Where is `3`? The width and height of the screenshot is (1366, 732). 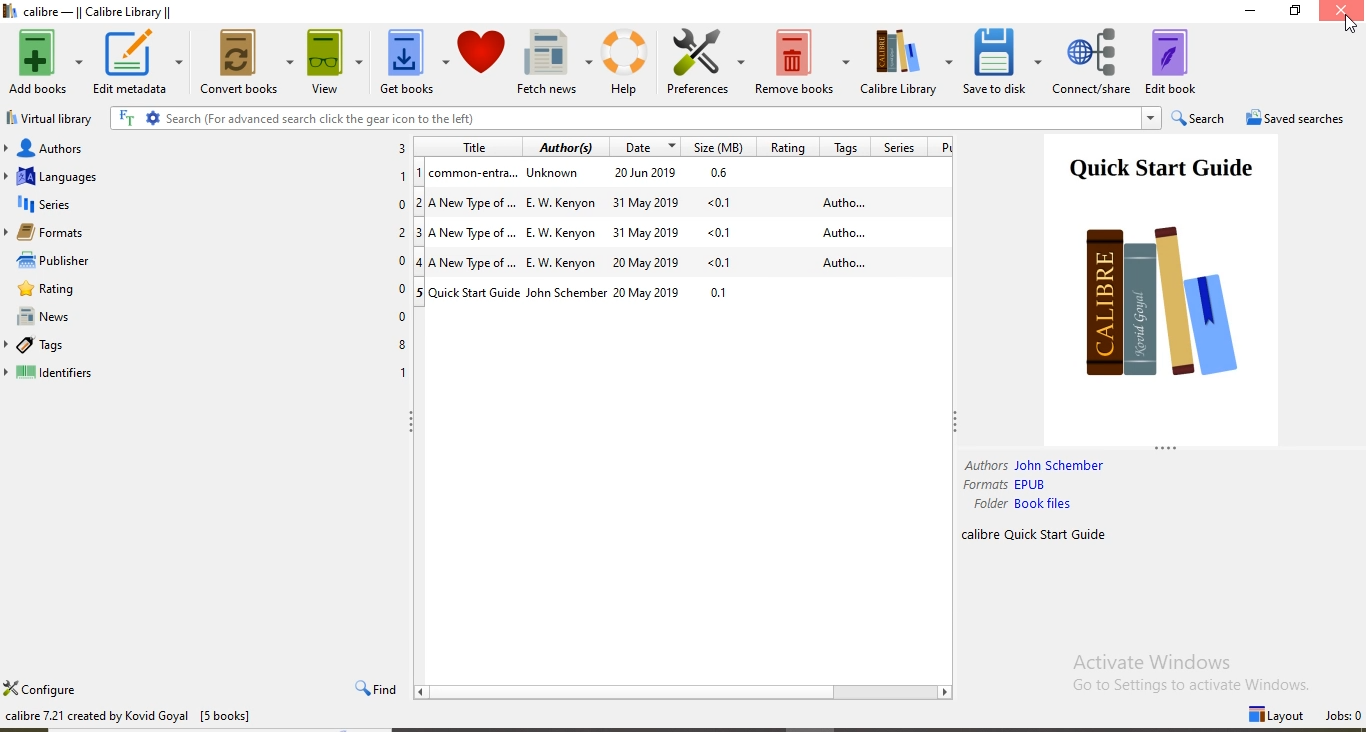 3 is located at coordinates (419, 231).